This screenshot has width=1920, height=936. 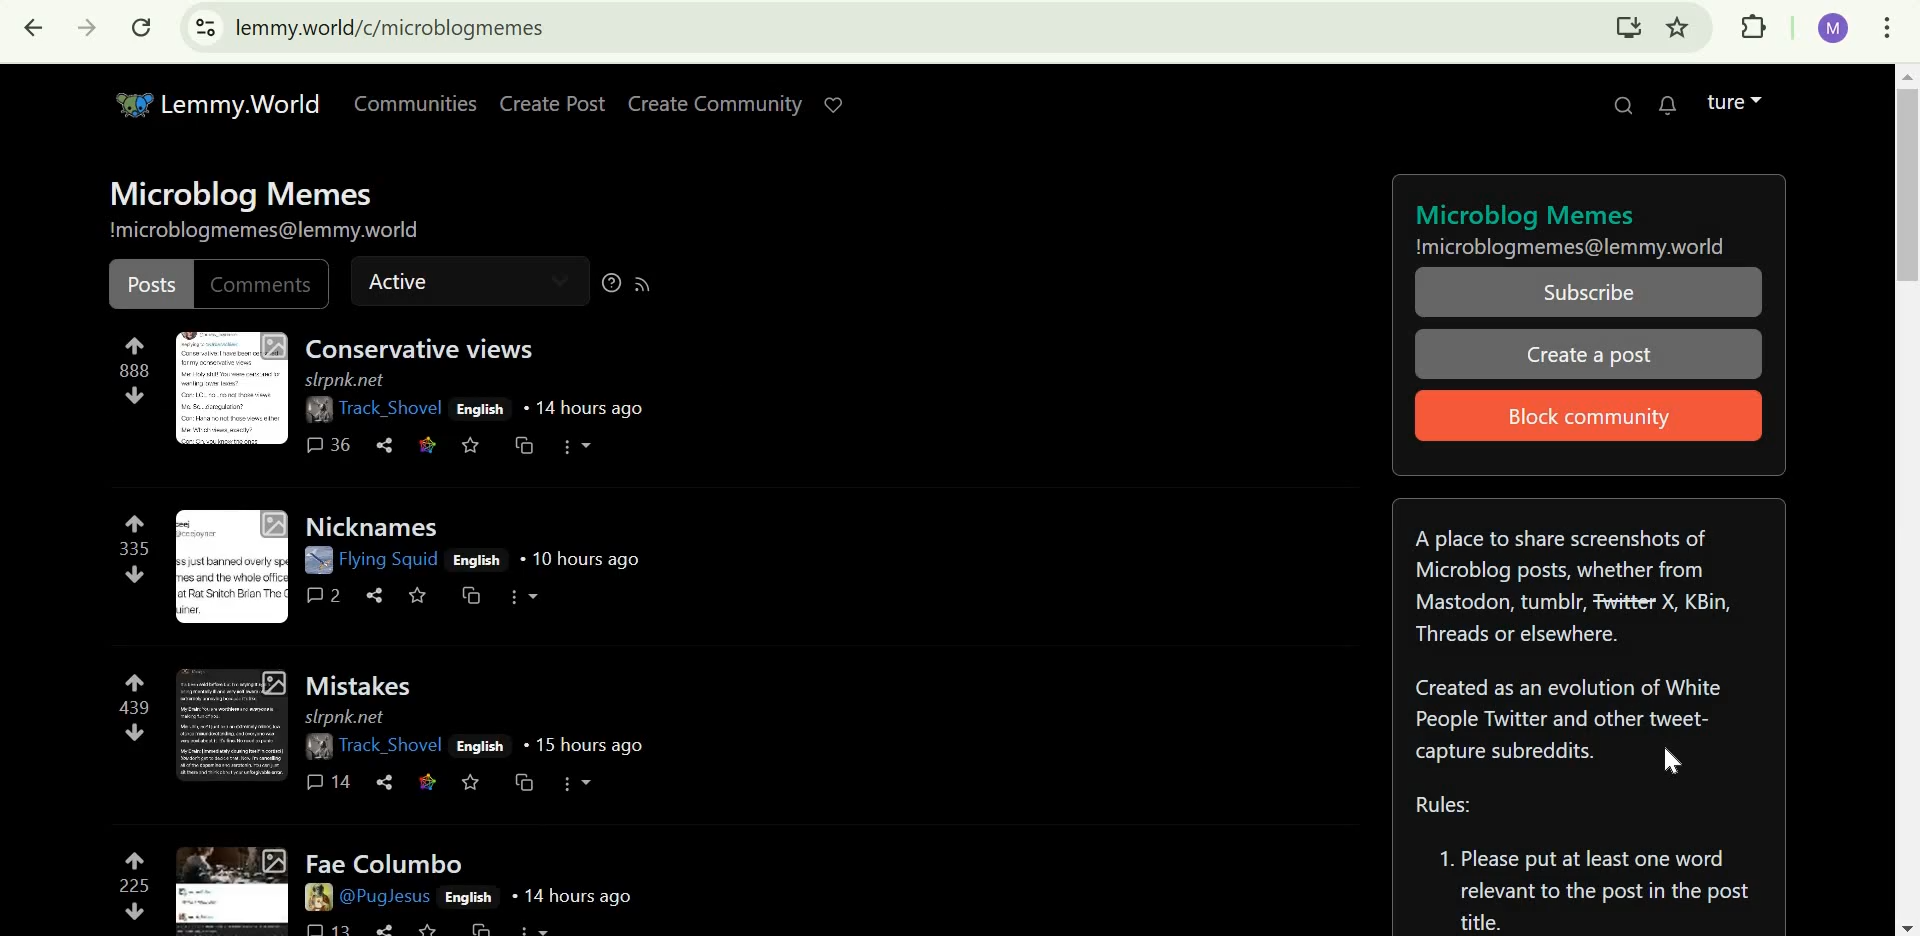 What do you see at coordinates (316, 749) in the screenshot?
I see `profile picture` at bounding box center [316, 749].